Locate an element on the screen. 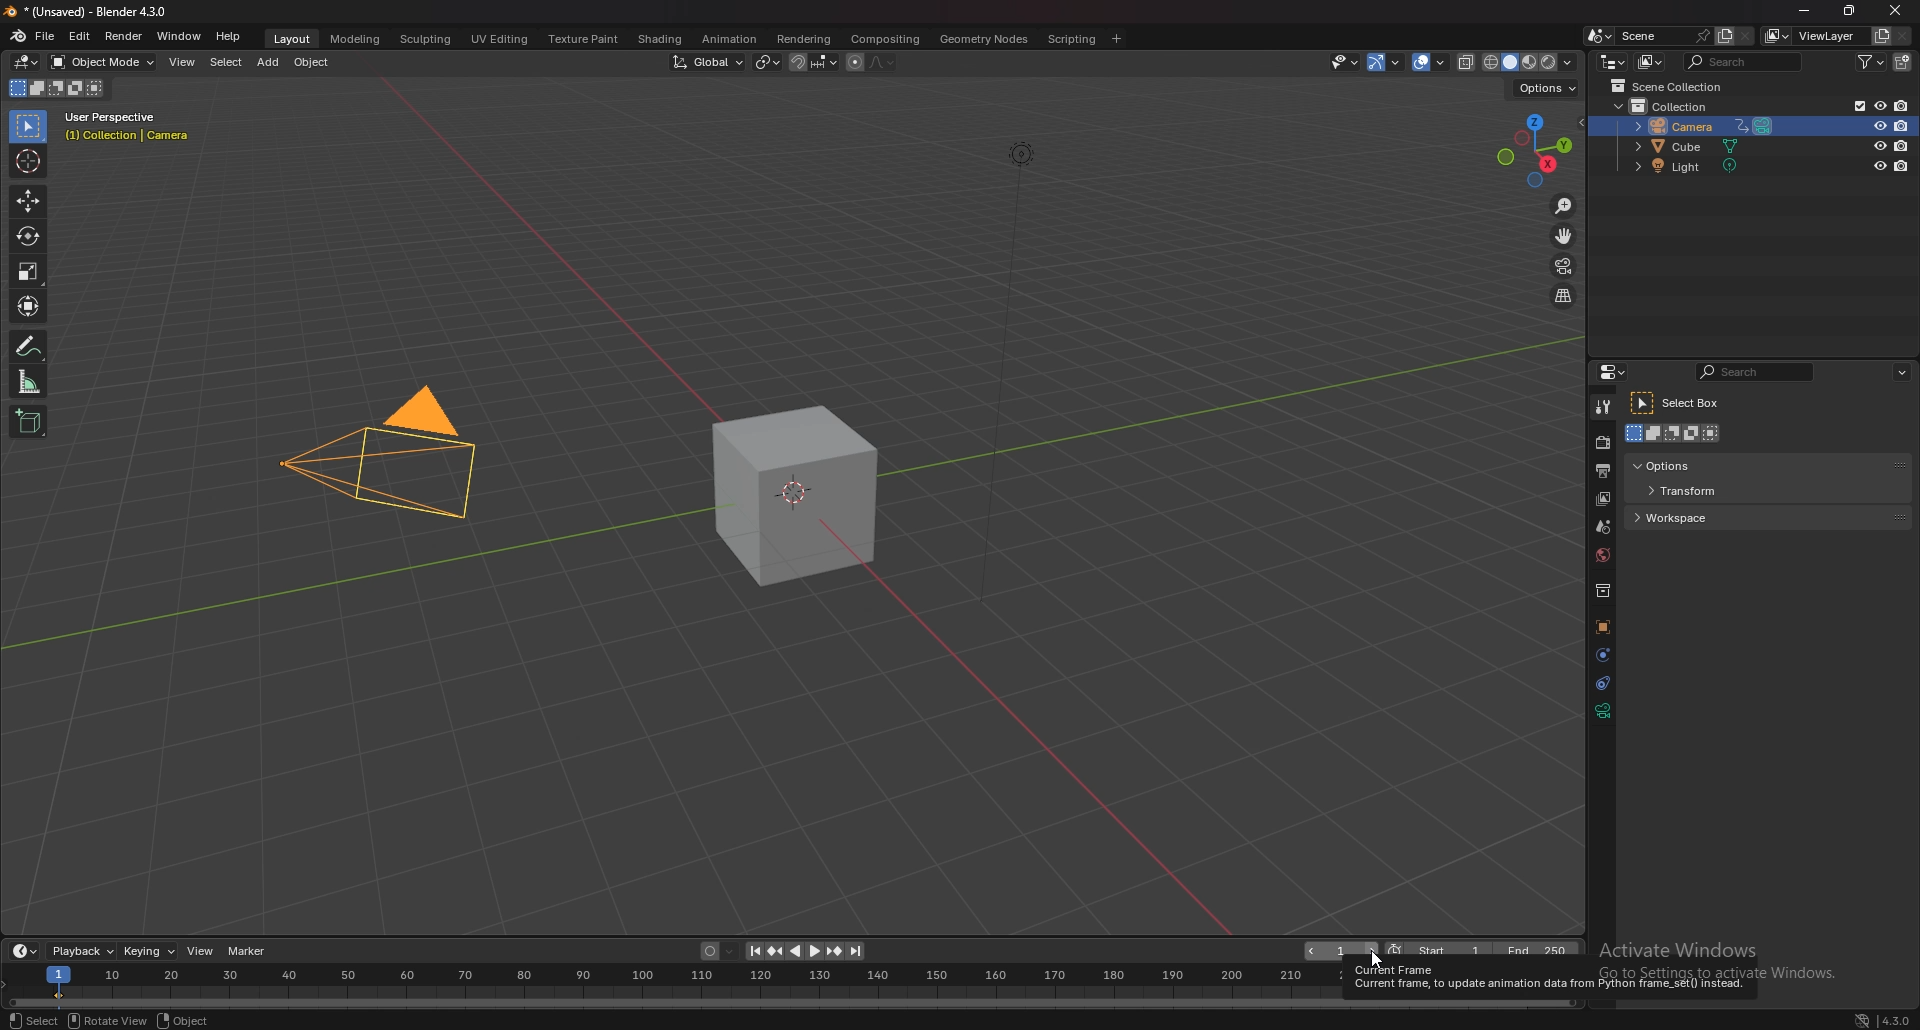 The width and height of the screenshot is (1920, 1030). measure is located at coordinates (30, 380).